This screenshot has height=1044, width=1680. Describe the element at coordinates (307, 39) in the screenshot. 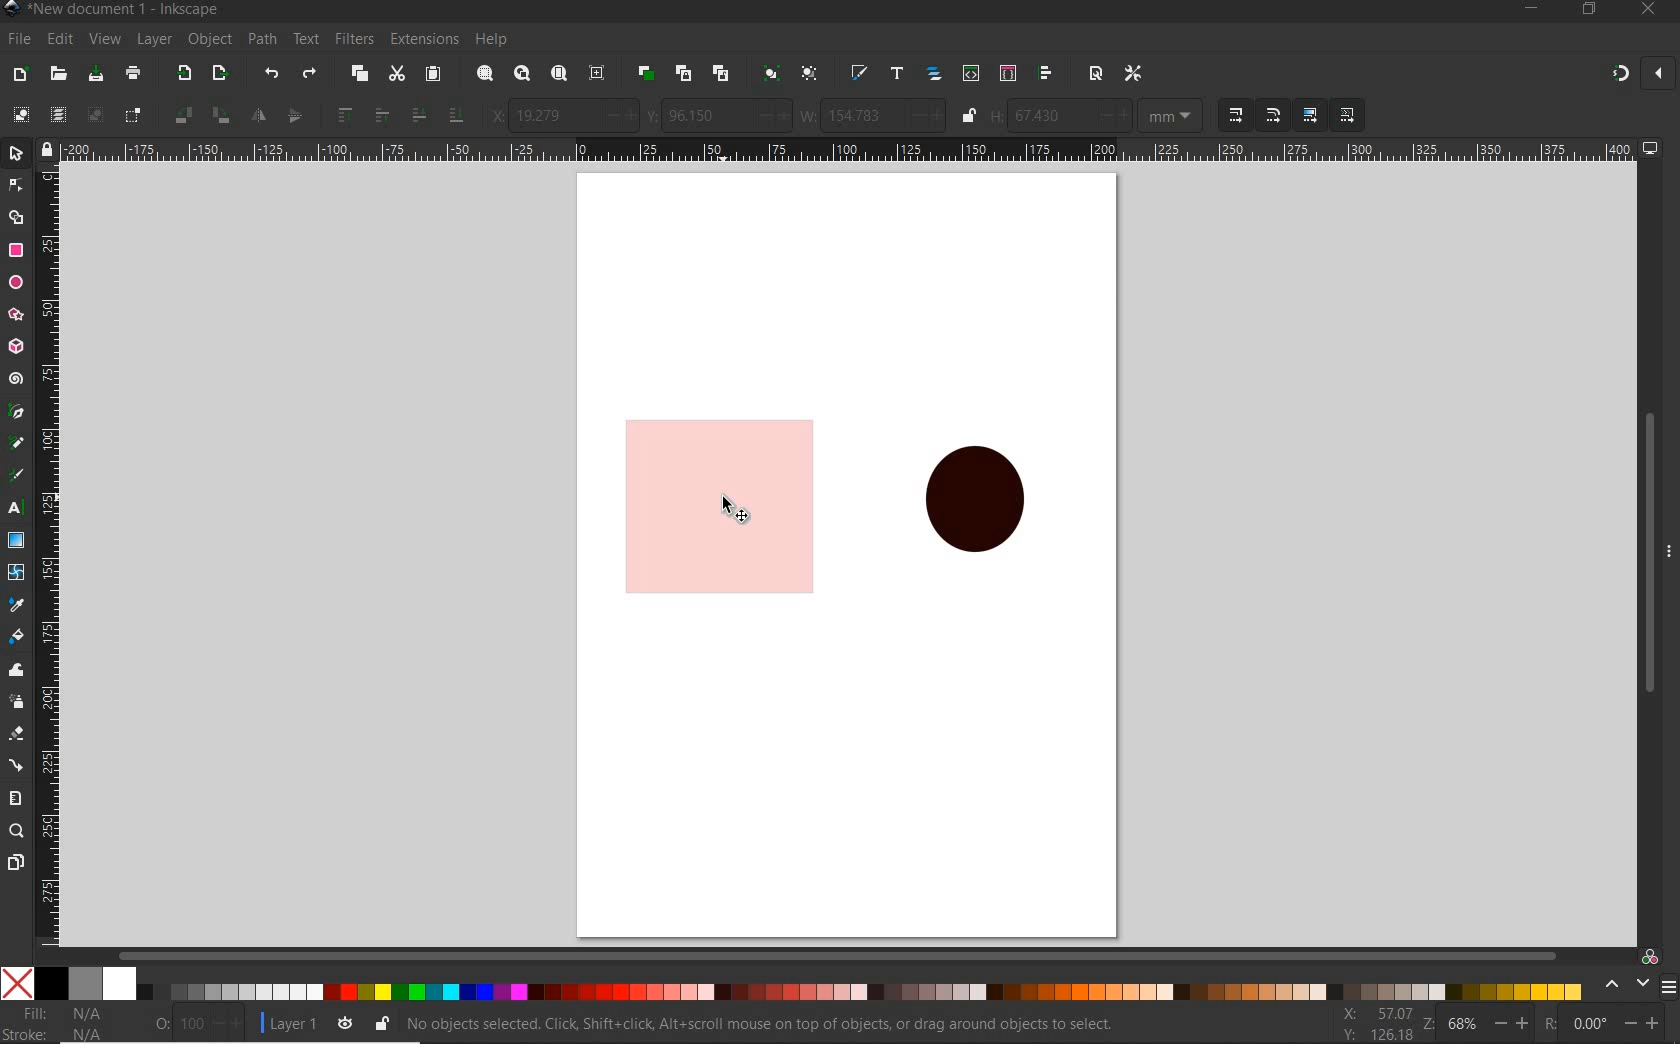

I see `text` at that location.